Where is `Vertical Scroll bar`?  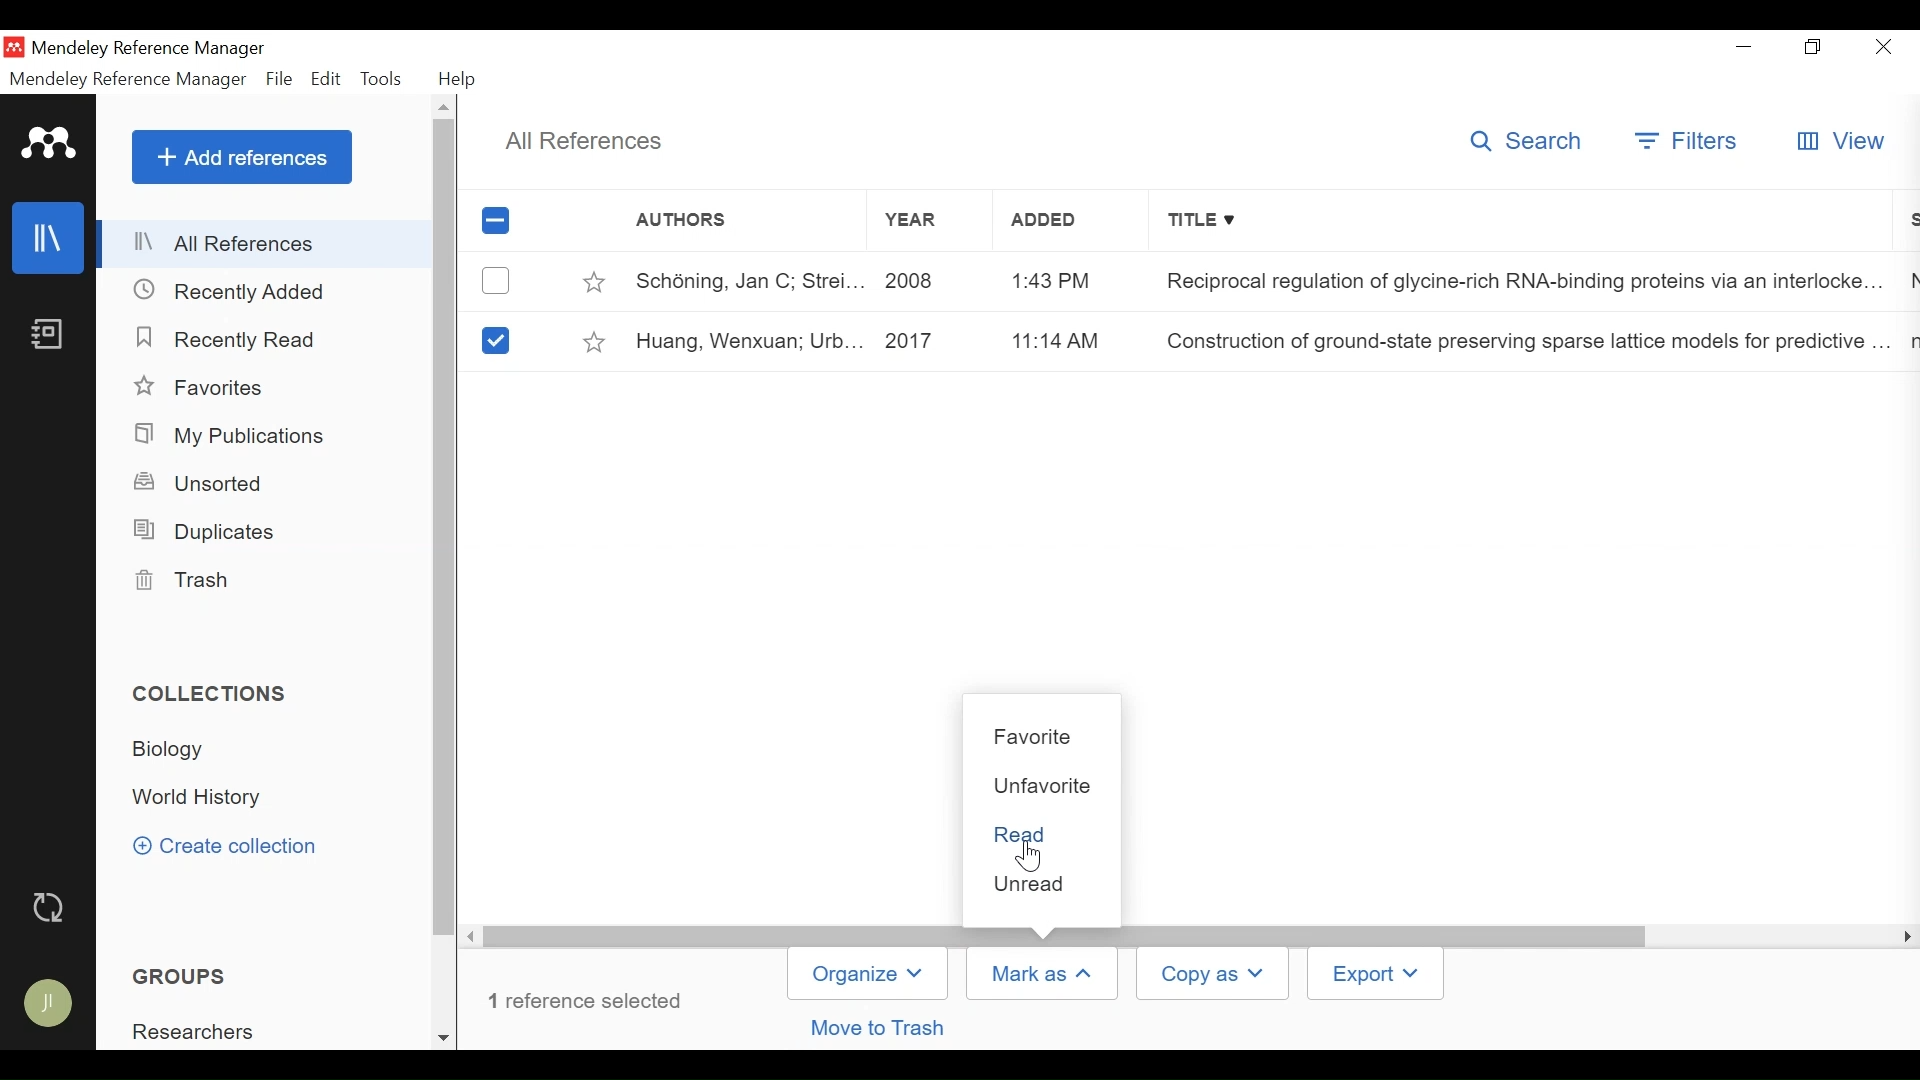
Vertical Scroll bar is located at coordinates (1069, 936).